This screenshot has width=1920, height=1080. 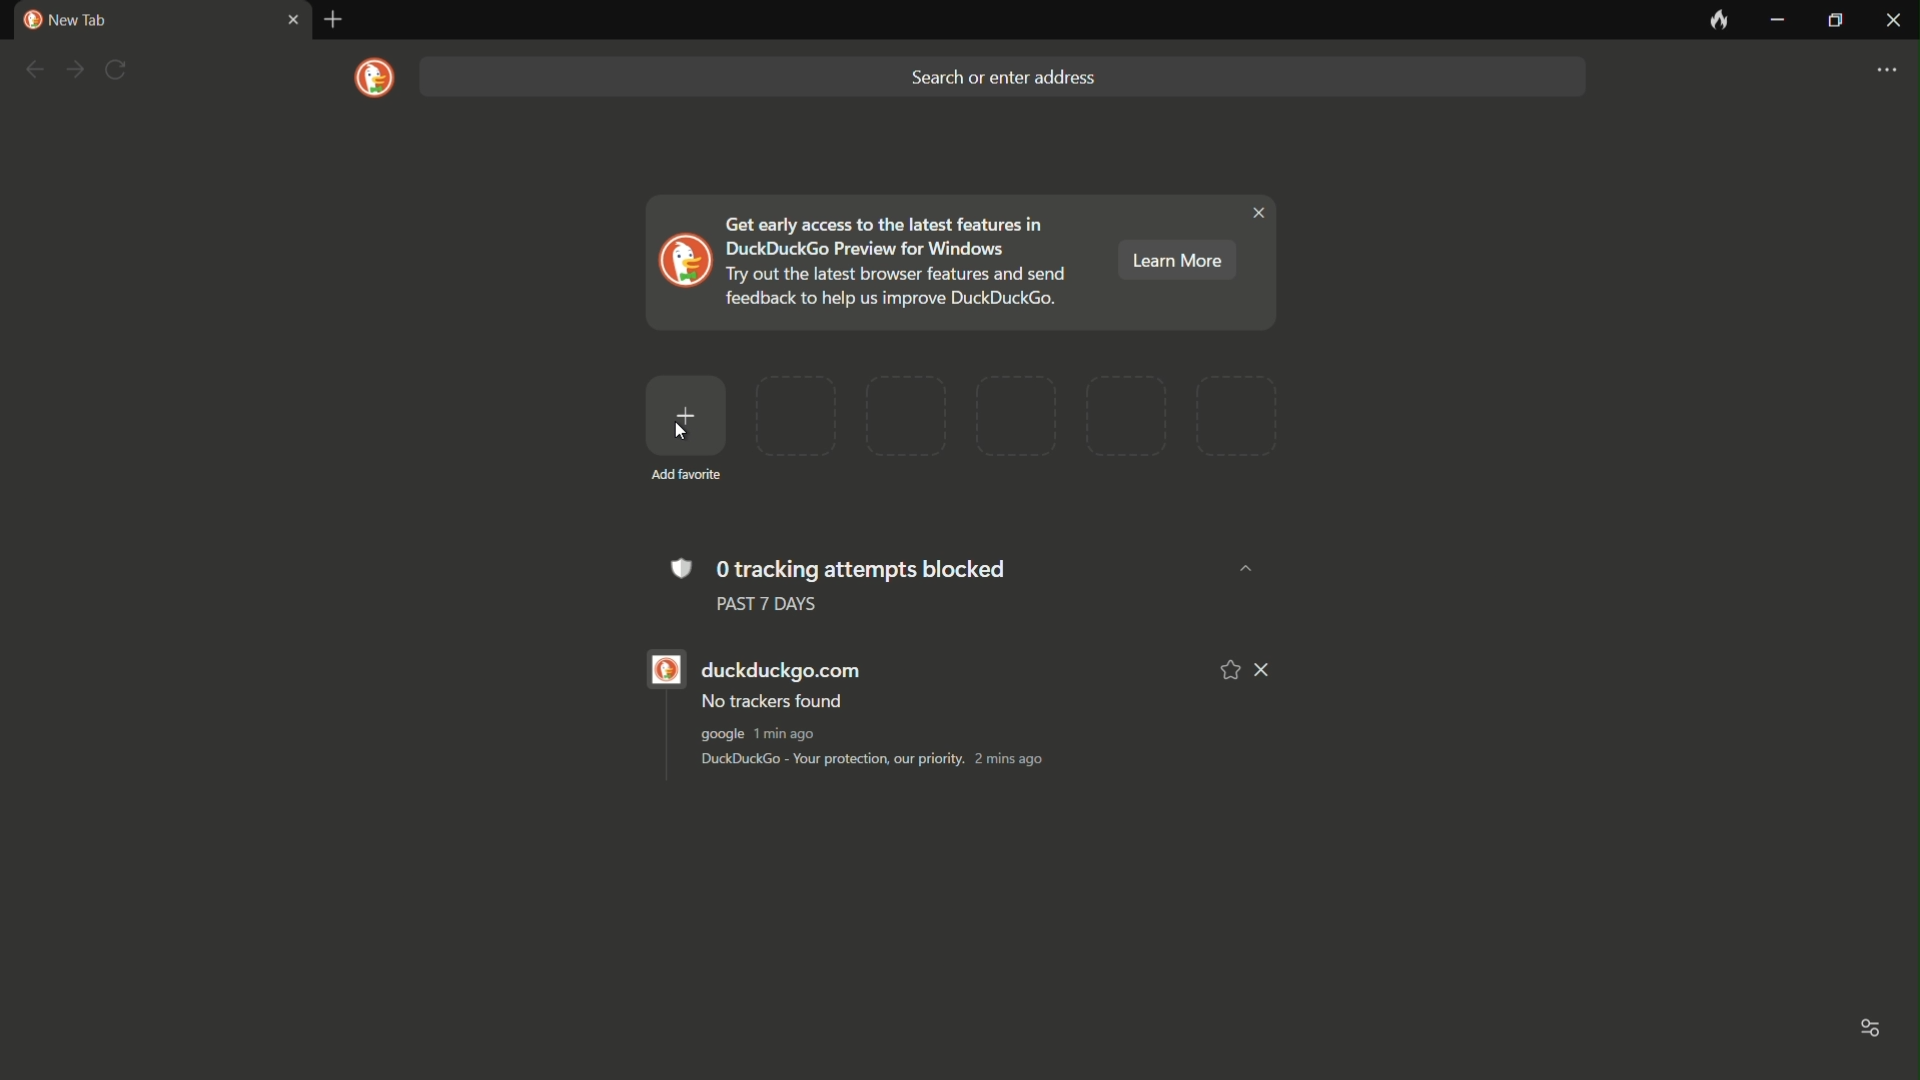 I want to click on search bar, so click(x=1000, y=77).